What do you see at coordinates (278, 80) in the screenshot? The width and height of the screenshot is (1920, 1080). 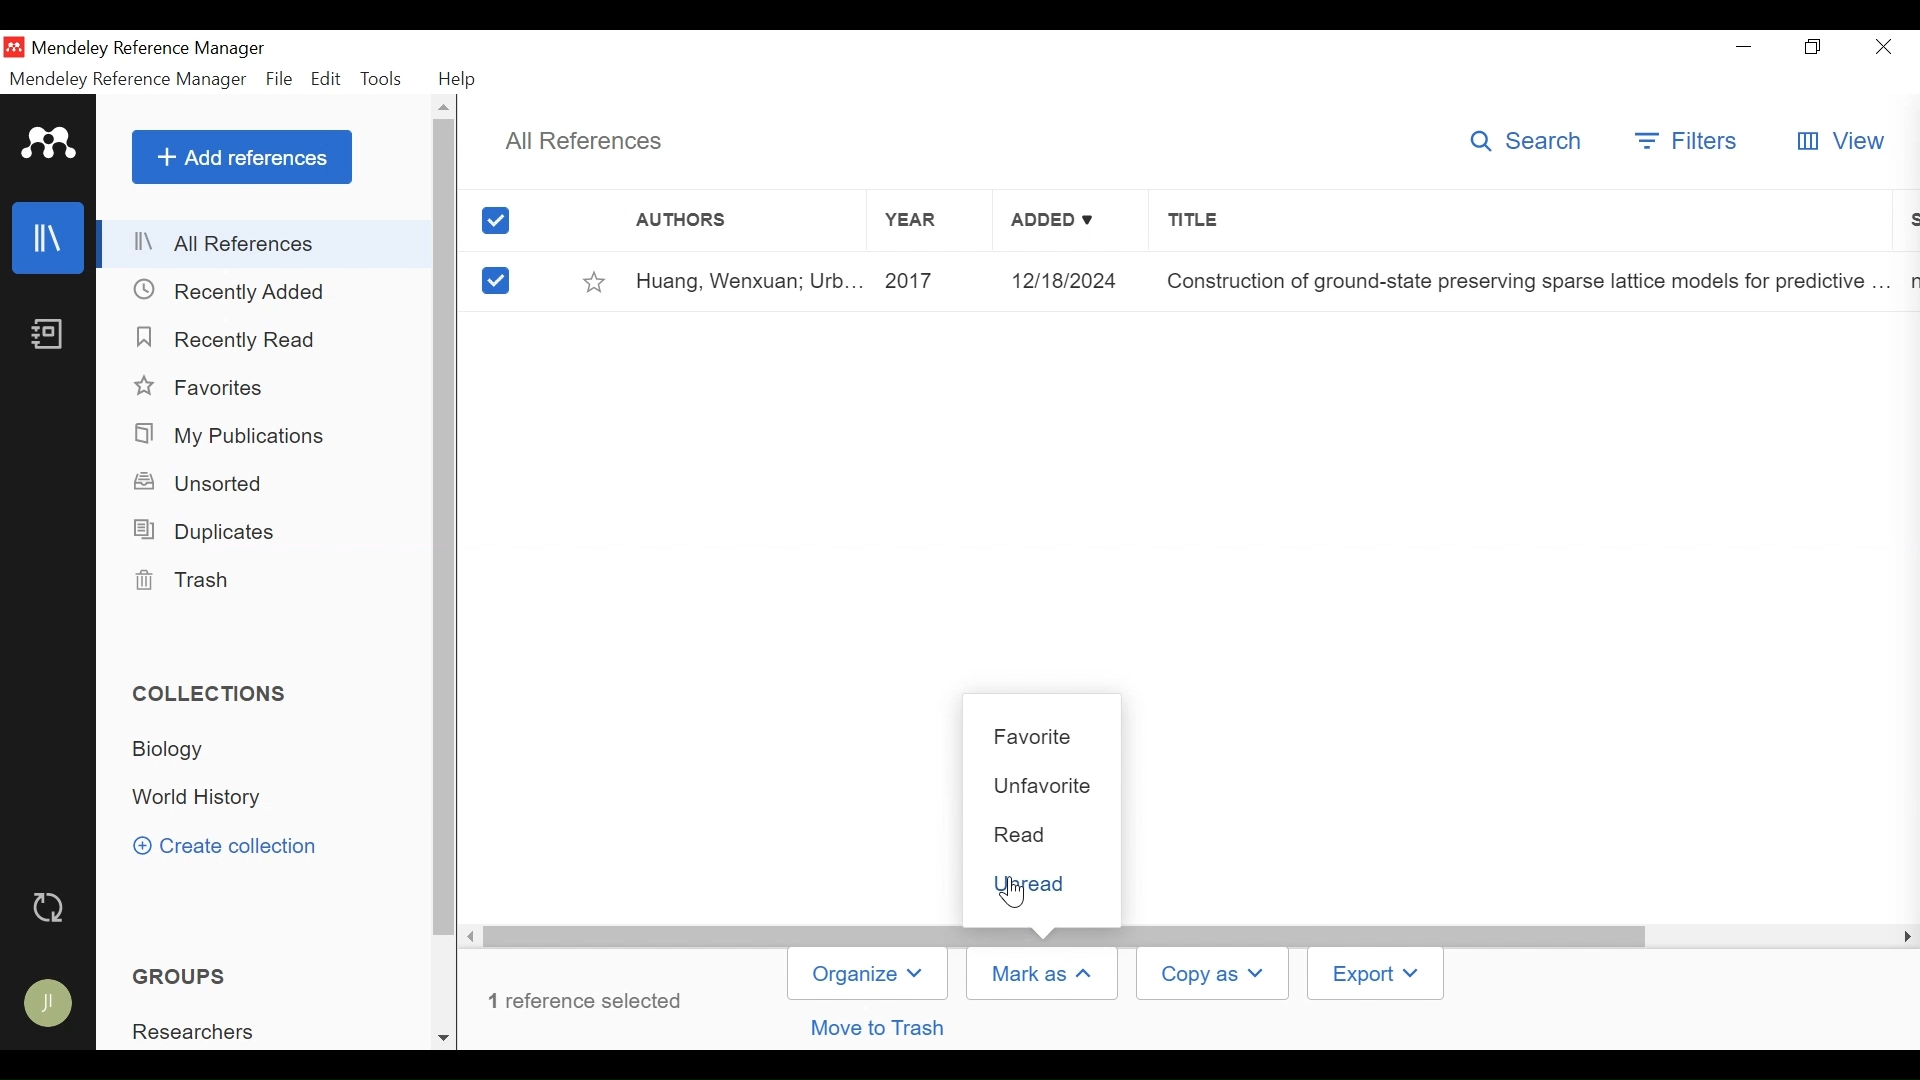 I see `File` at bounding box center [278, 80].